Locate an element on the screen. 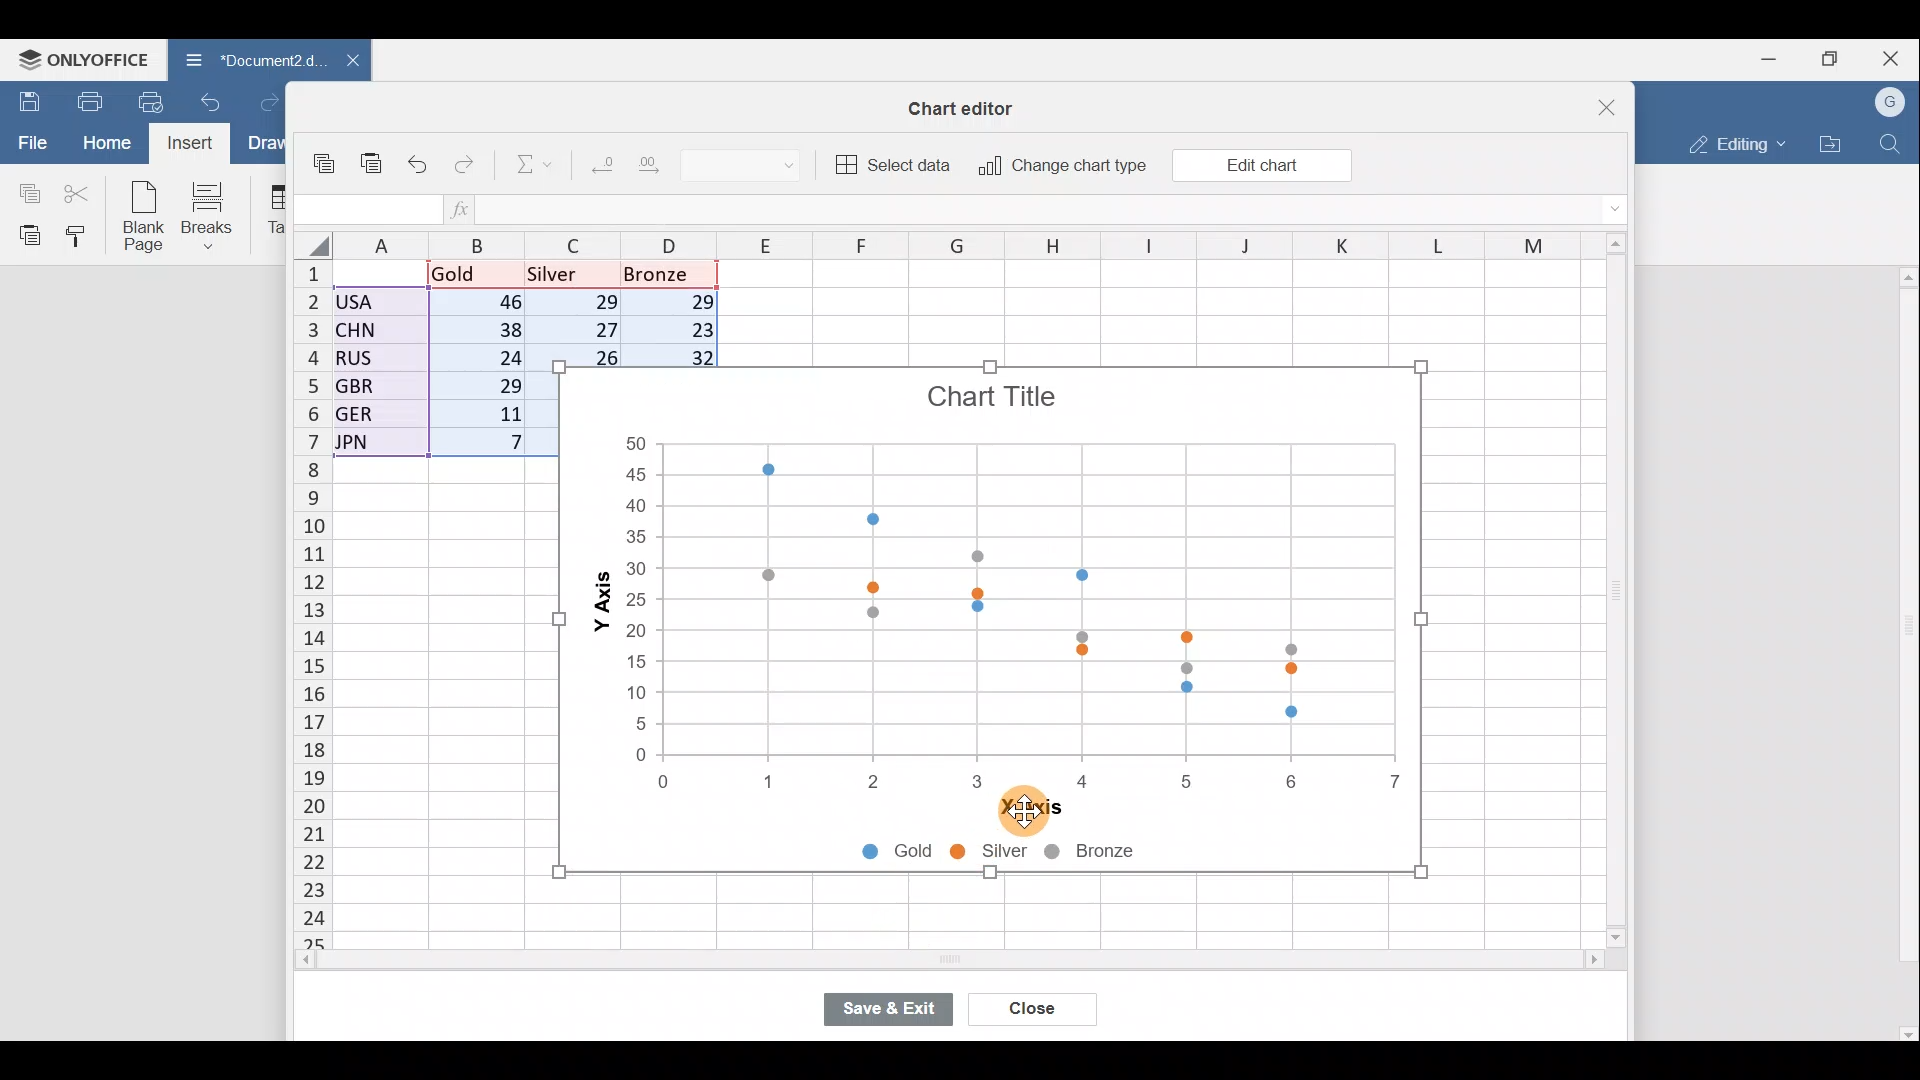 Image resolution: width=1920 pixels, height=1080 pixels. Chart image is located at coordinates (988, 607).